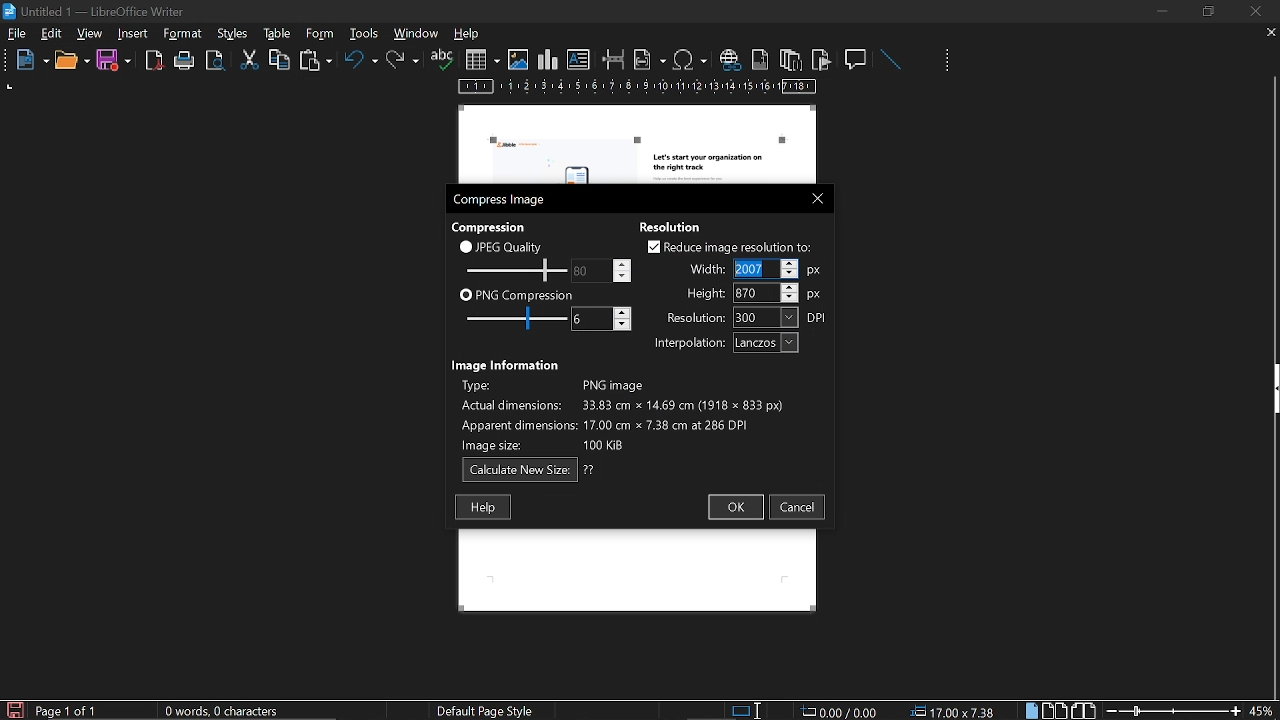 This screenshot has width=1280, height=720. What do you see at coordinates (822, 60) in the screenshot?
I see `insert bookmark` at bounding box center [822, 60].